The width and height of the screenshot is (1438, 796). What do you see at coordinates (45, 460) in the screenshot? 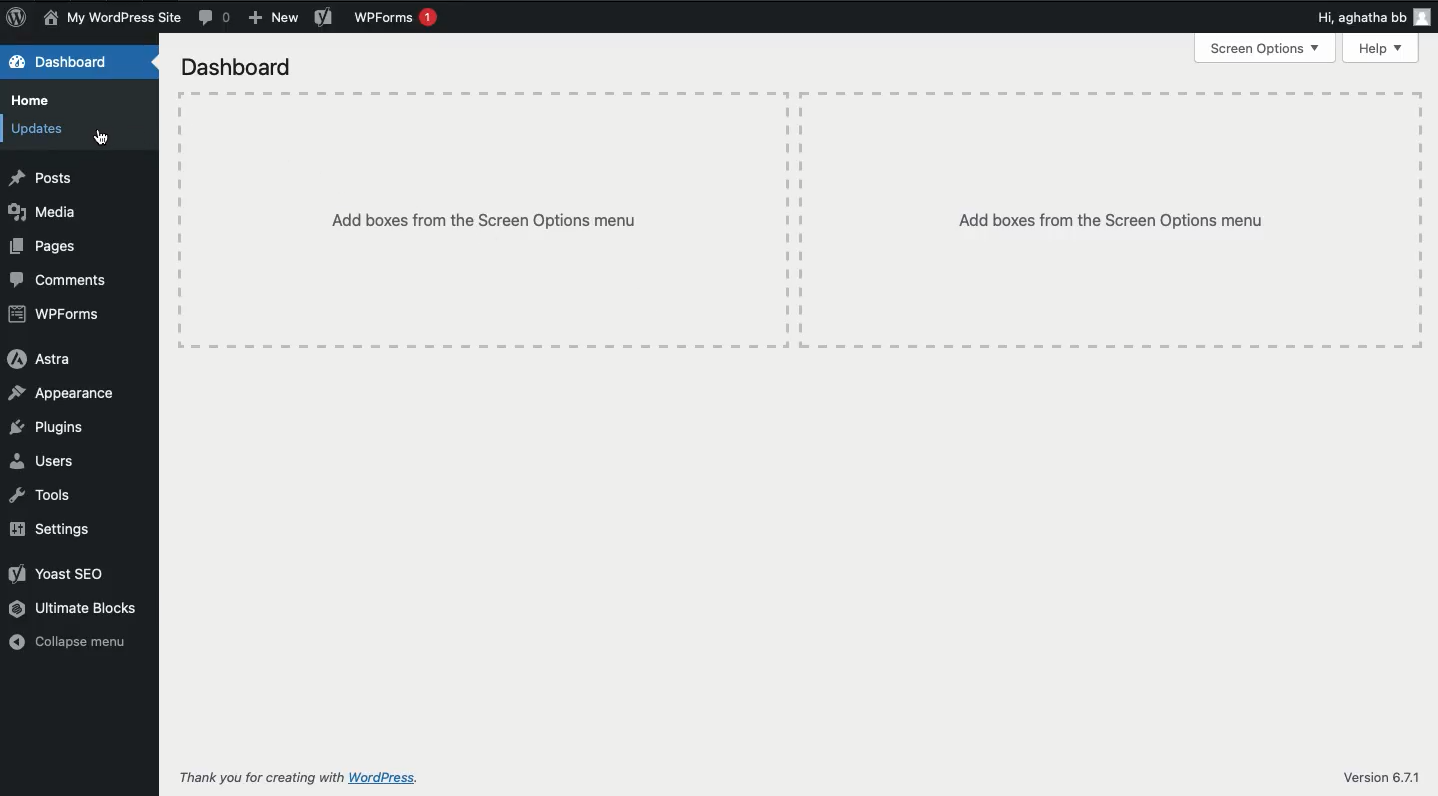
I see `Users` at bounding box center [45, 460].